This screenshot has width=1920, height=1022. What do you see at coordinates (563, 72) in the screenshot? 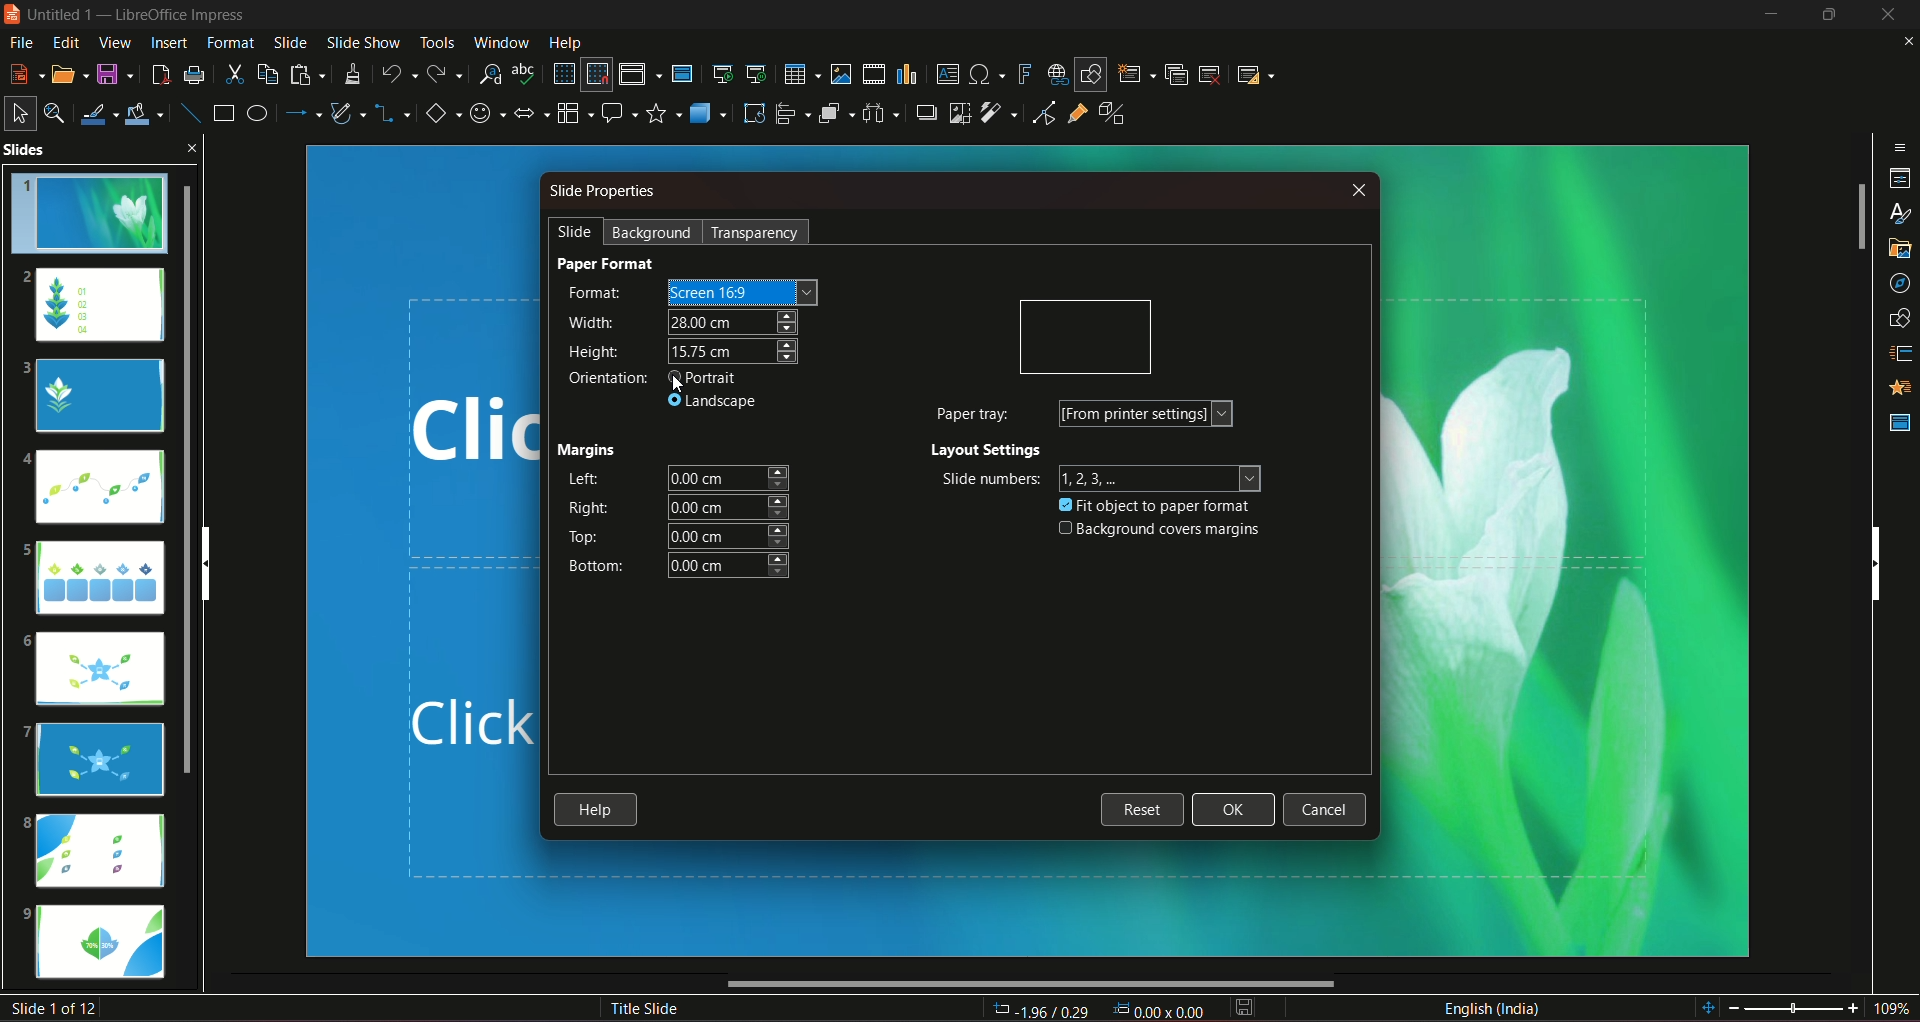
I see `display grid` at bounding box center [563, 72].